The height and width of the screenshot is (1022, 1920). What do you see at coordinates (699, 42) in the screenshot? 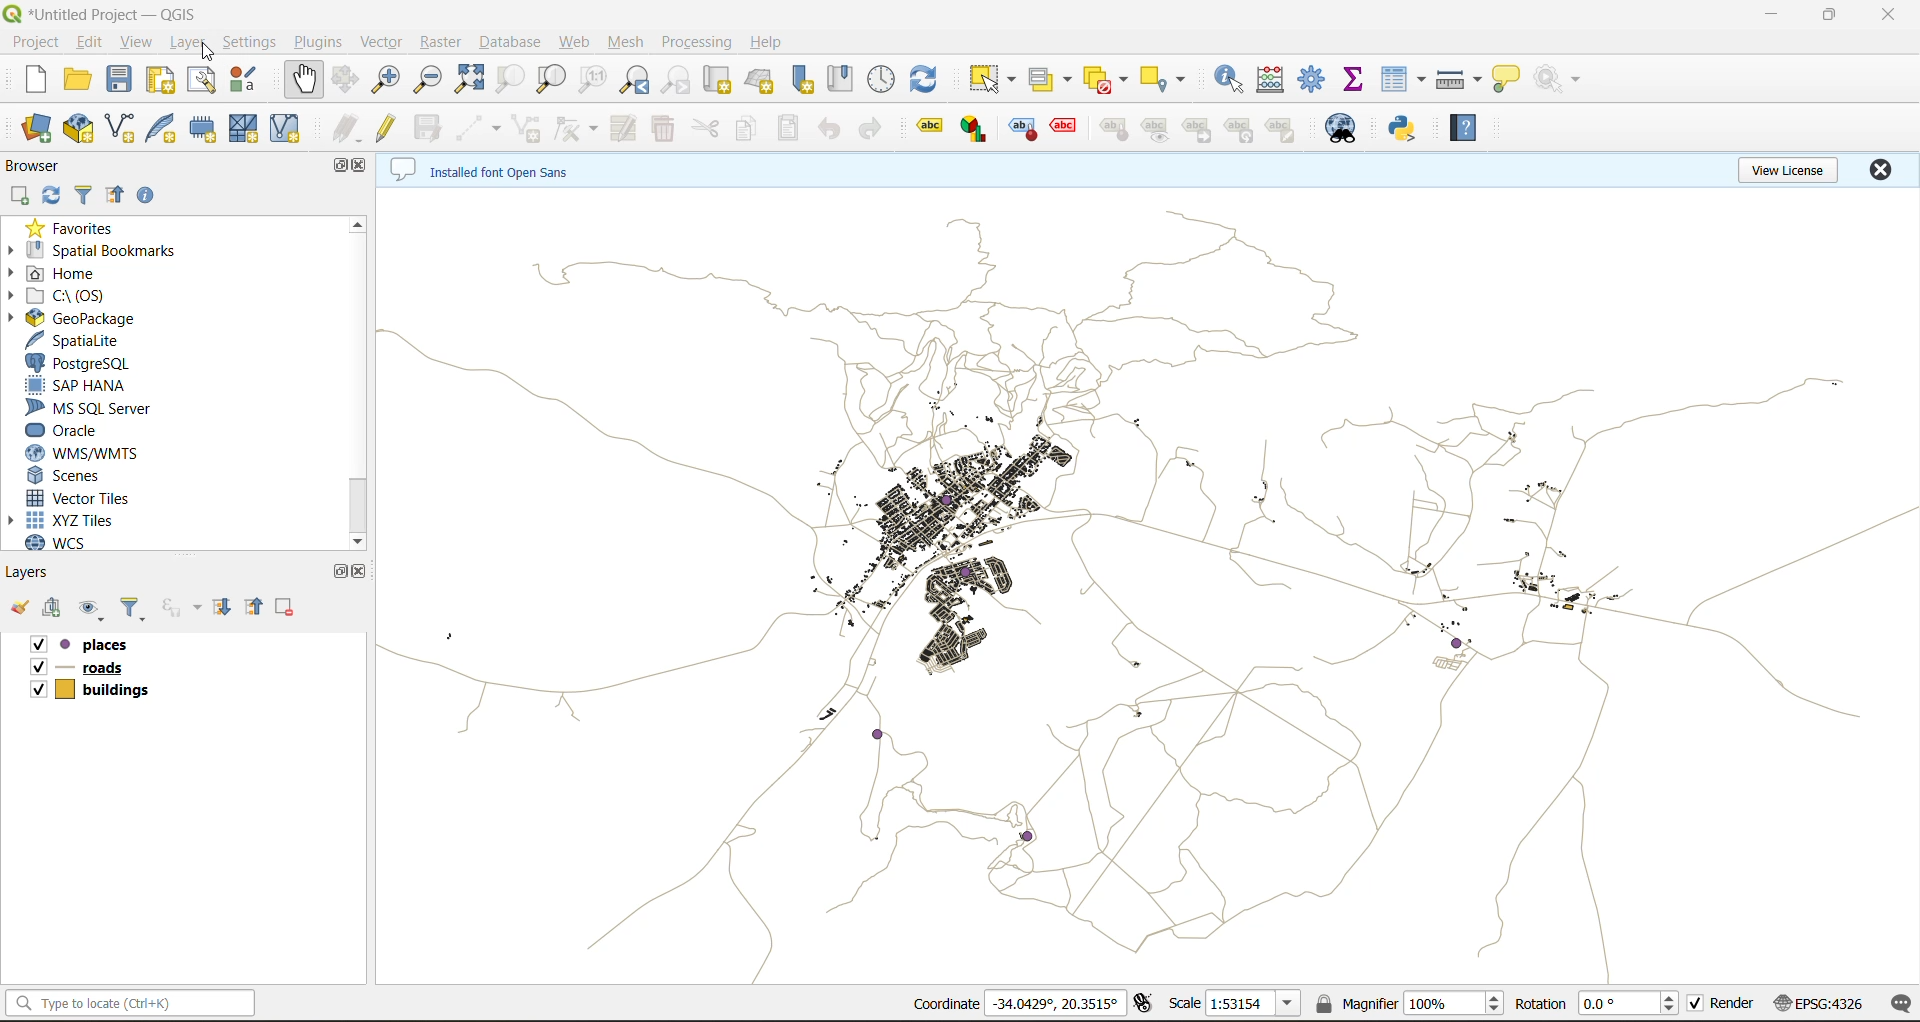
I see `processing` at bounding box center [699, 42].